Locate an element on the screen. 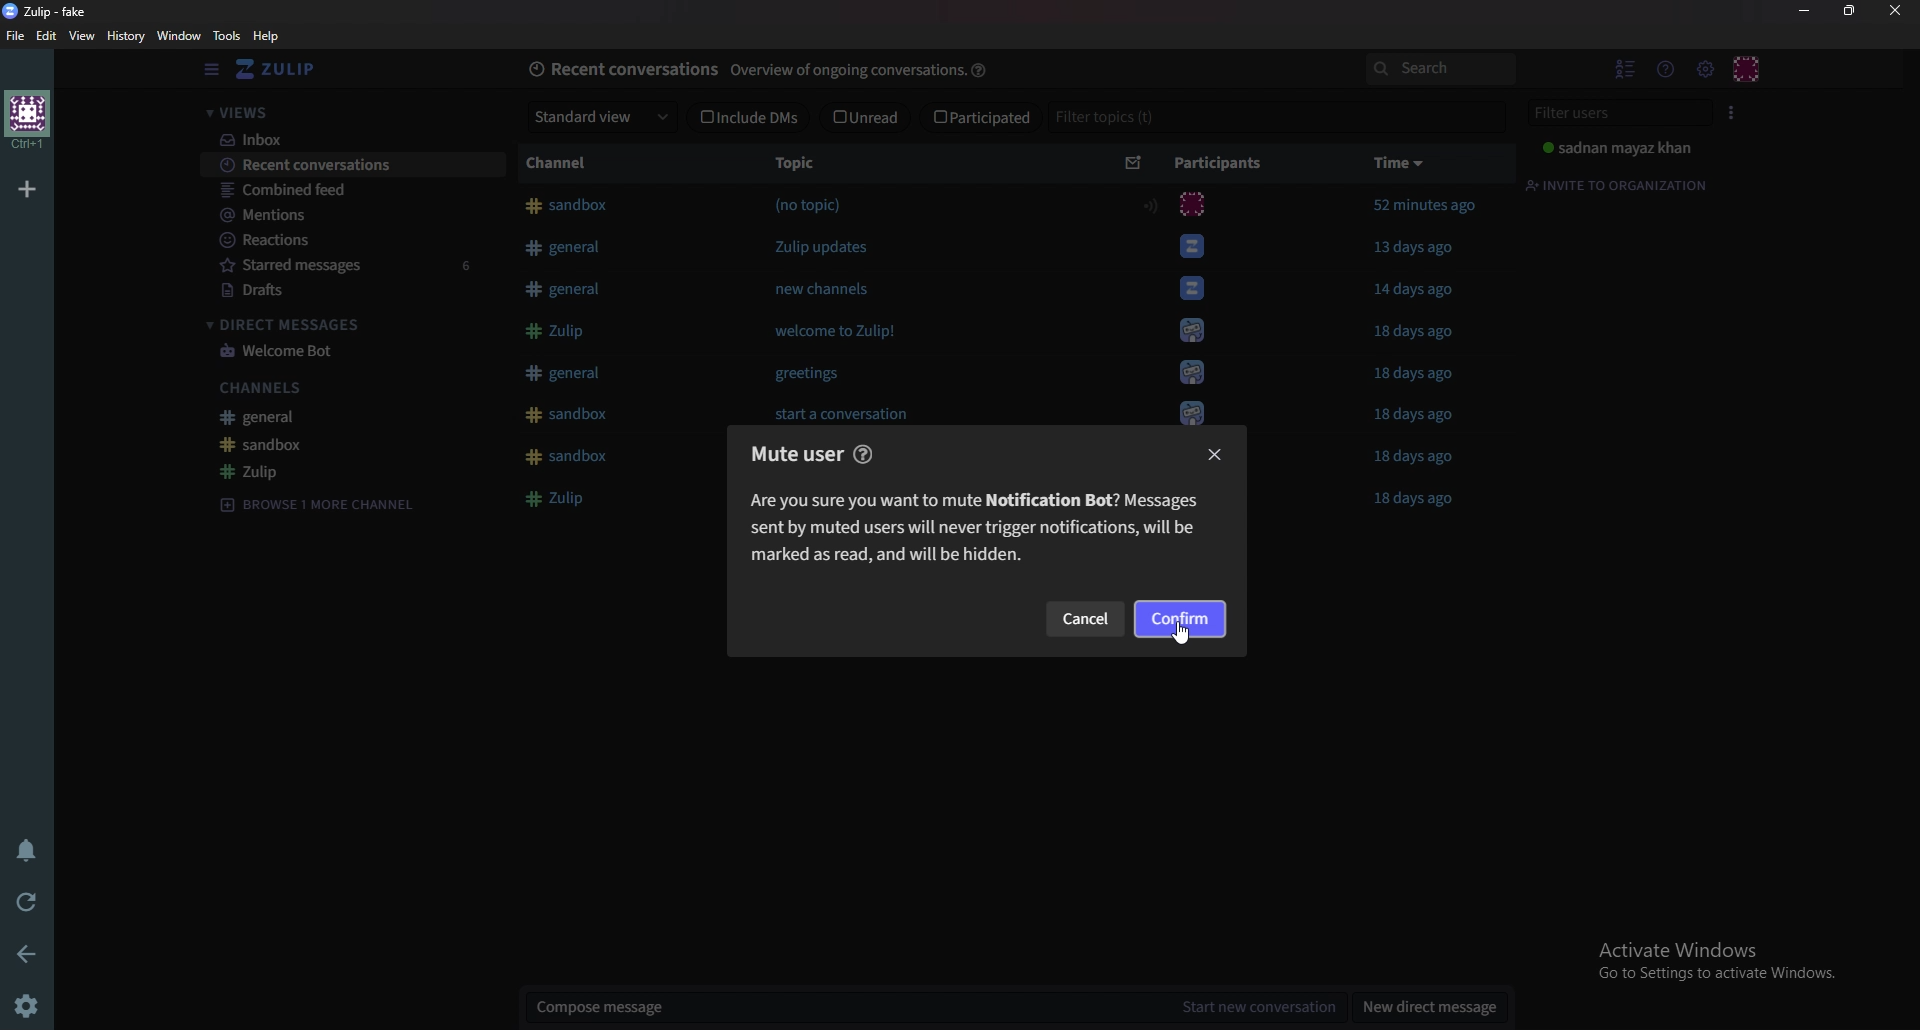 The width and height of the screenshot is (1920, 1030). Help menu is located at coordinates (1665, 70).